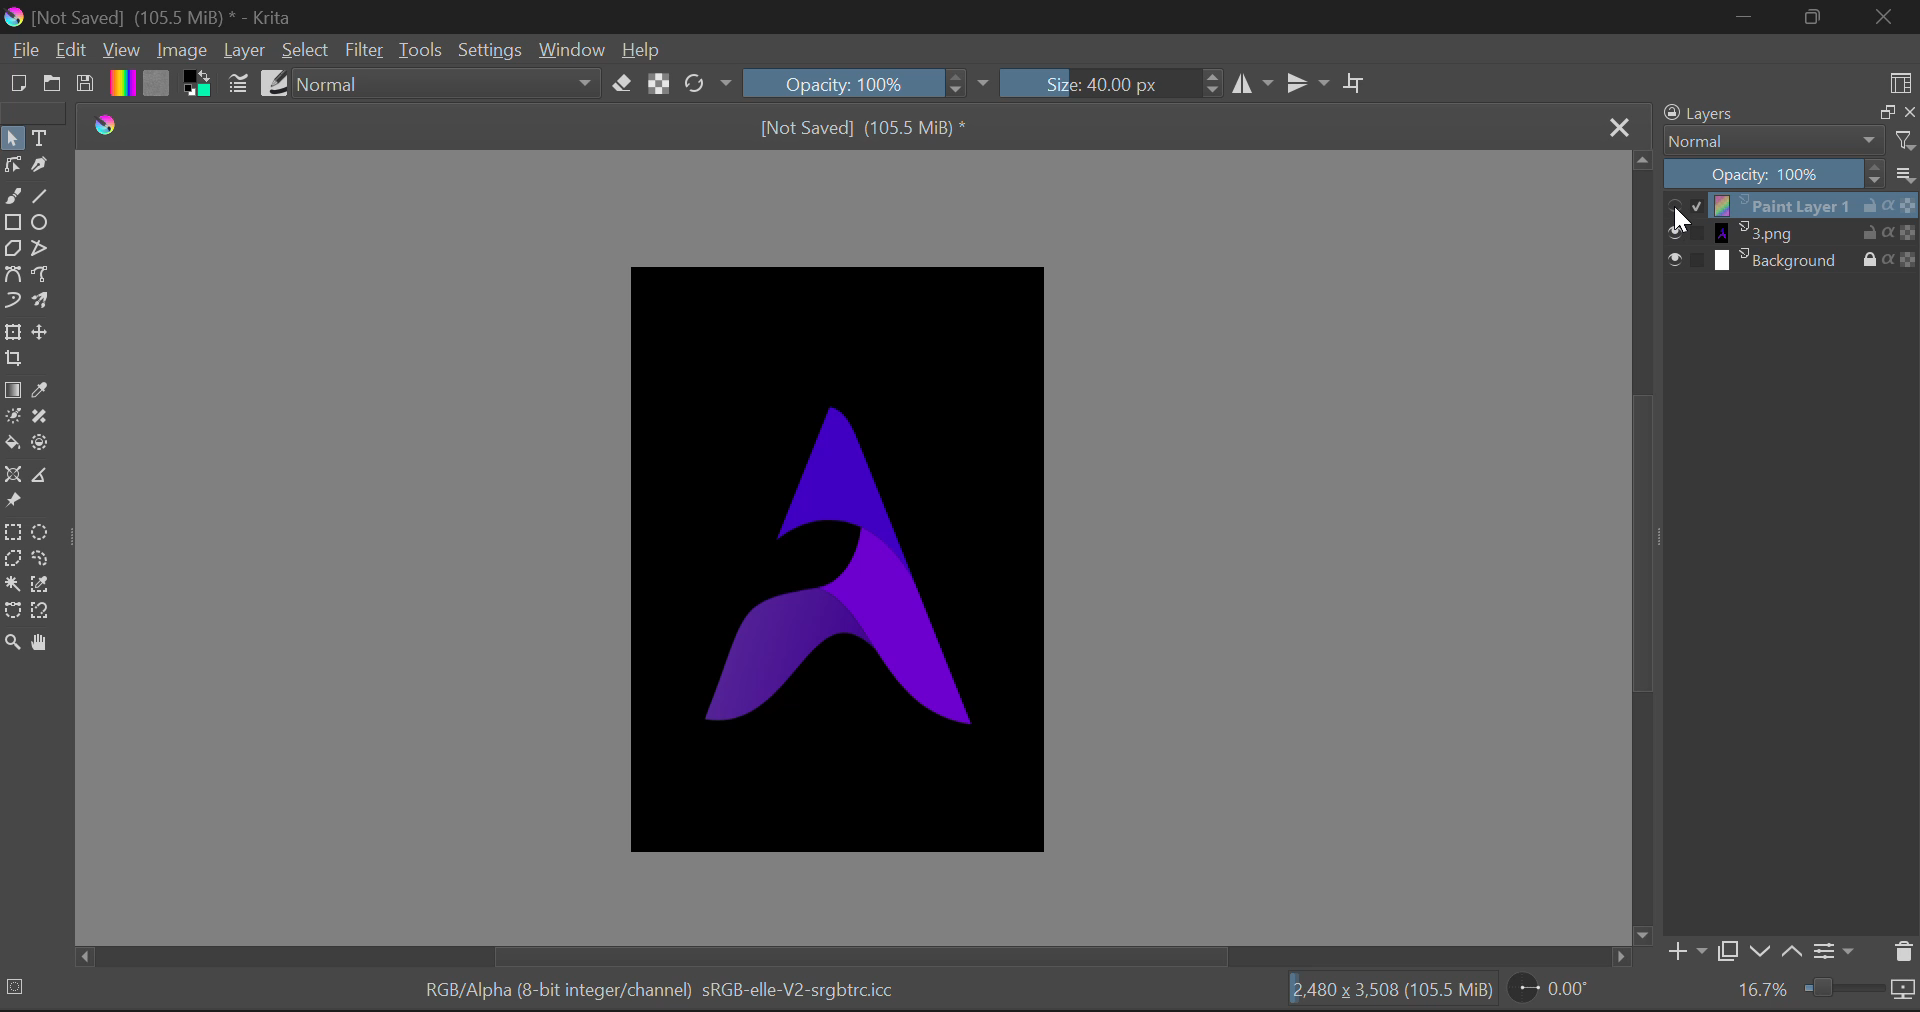 Image resolution: width=1920 pixels, height=1012 pixels. Describe the element at coordinates (199, 85) in the screenshot. I see `Colors in use` at that location.